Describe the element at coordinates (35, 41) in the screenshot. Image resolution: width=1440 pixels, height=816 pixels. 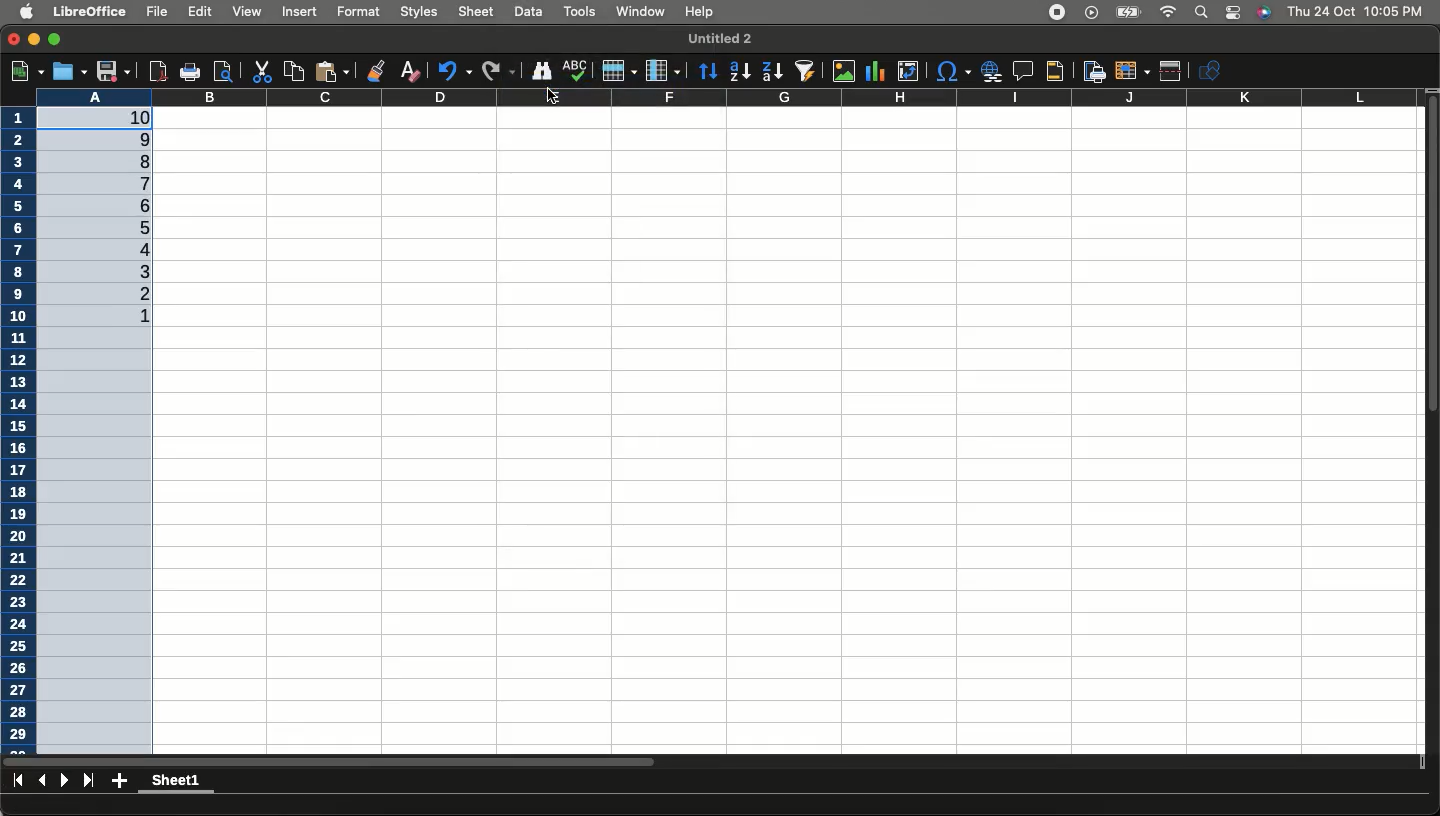
I see `Minimize` at that location.